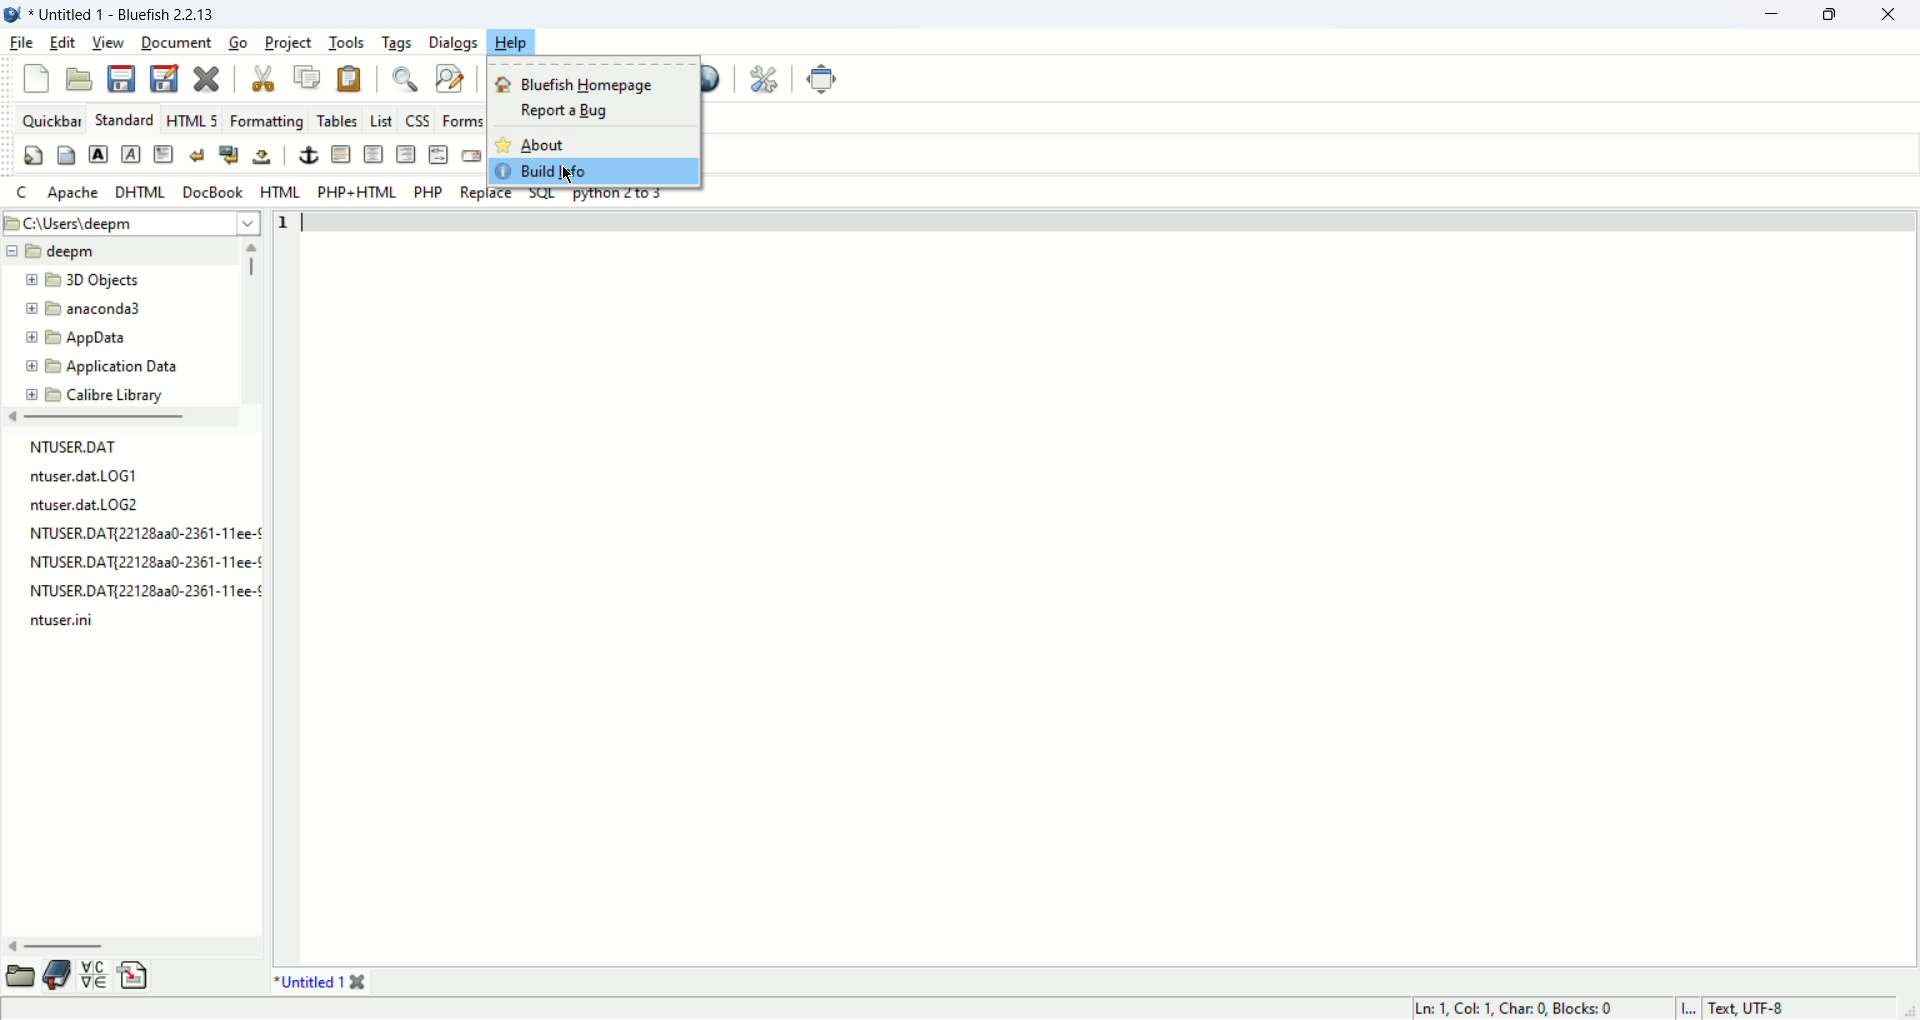  Describe the element at coordinates (303, 982) in the screenshot. I see `document tab` at that location.